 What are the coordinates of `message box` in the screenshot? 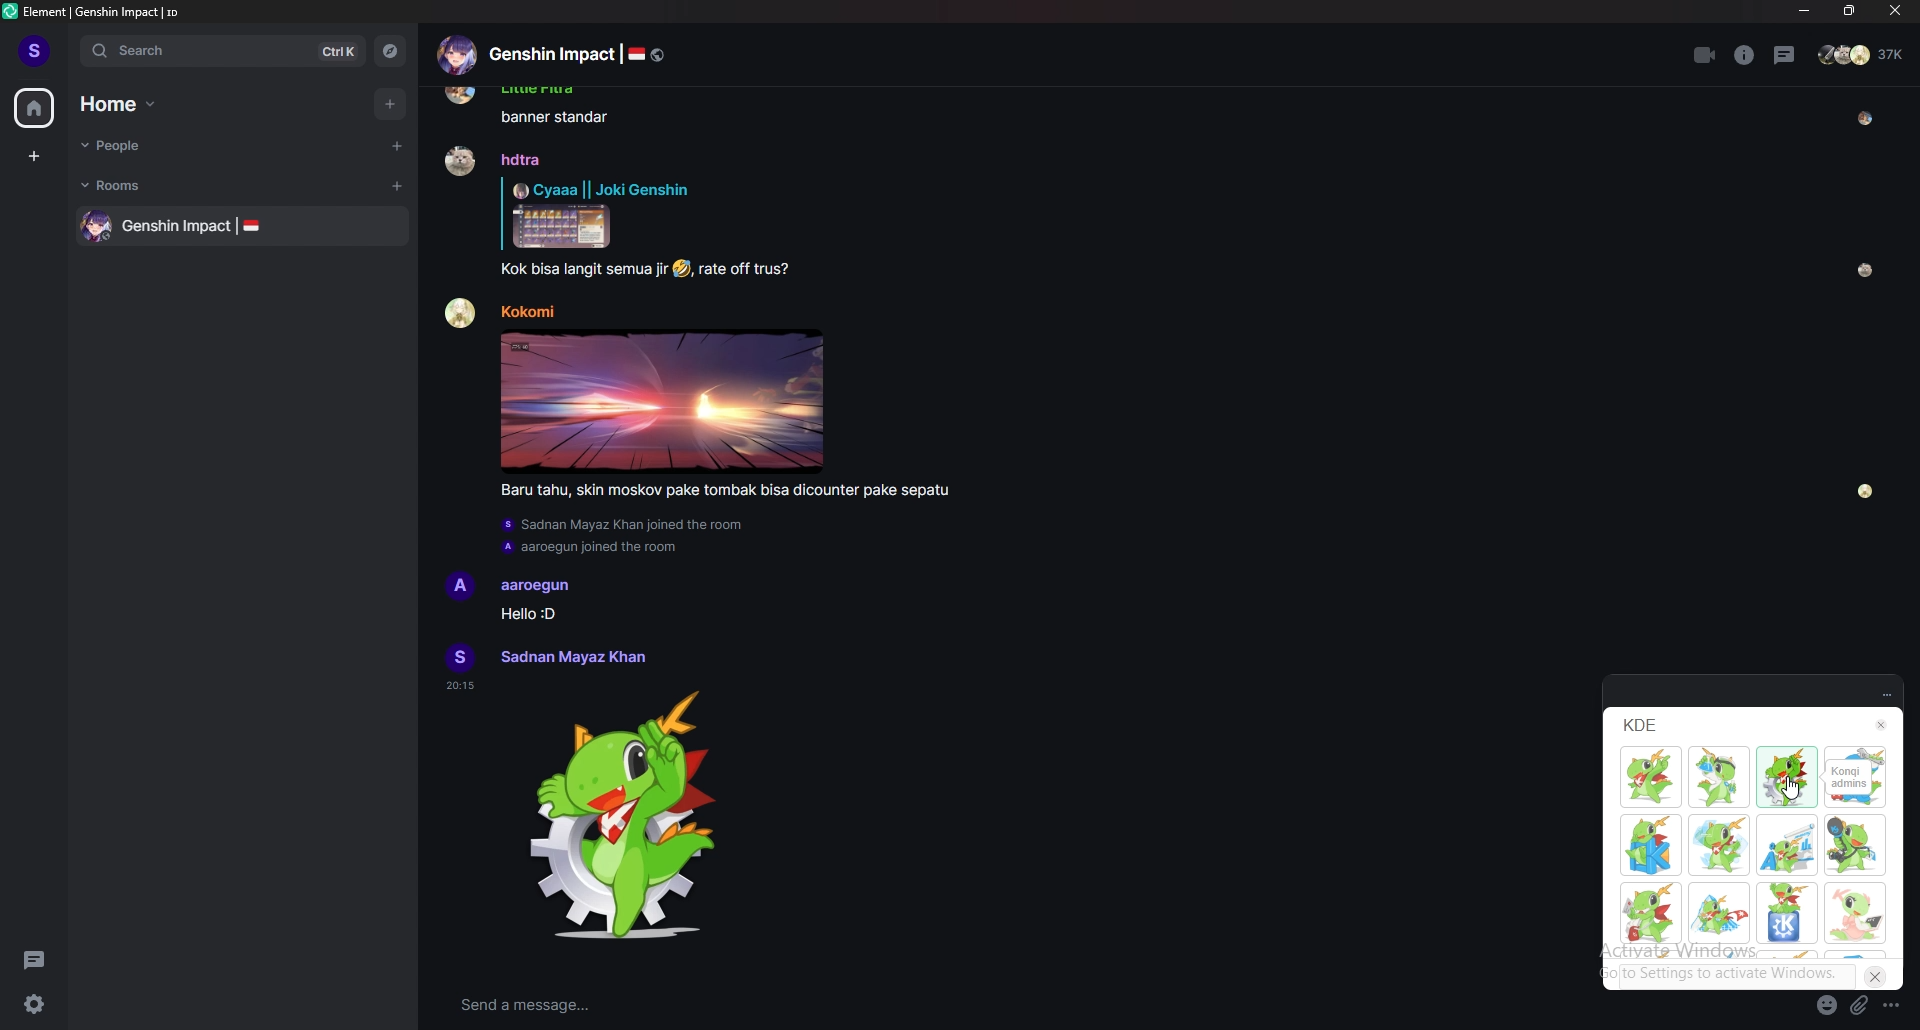 It's located at (855, 1006).